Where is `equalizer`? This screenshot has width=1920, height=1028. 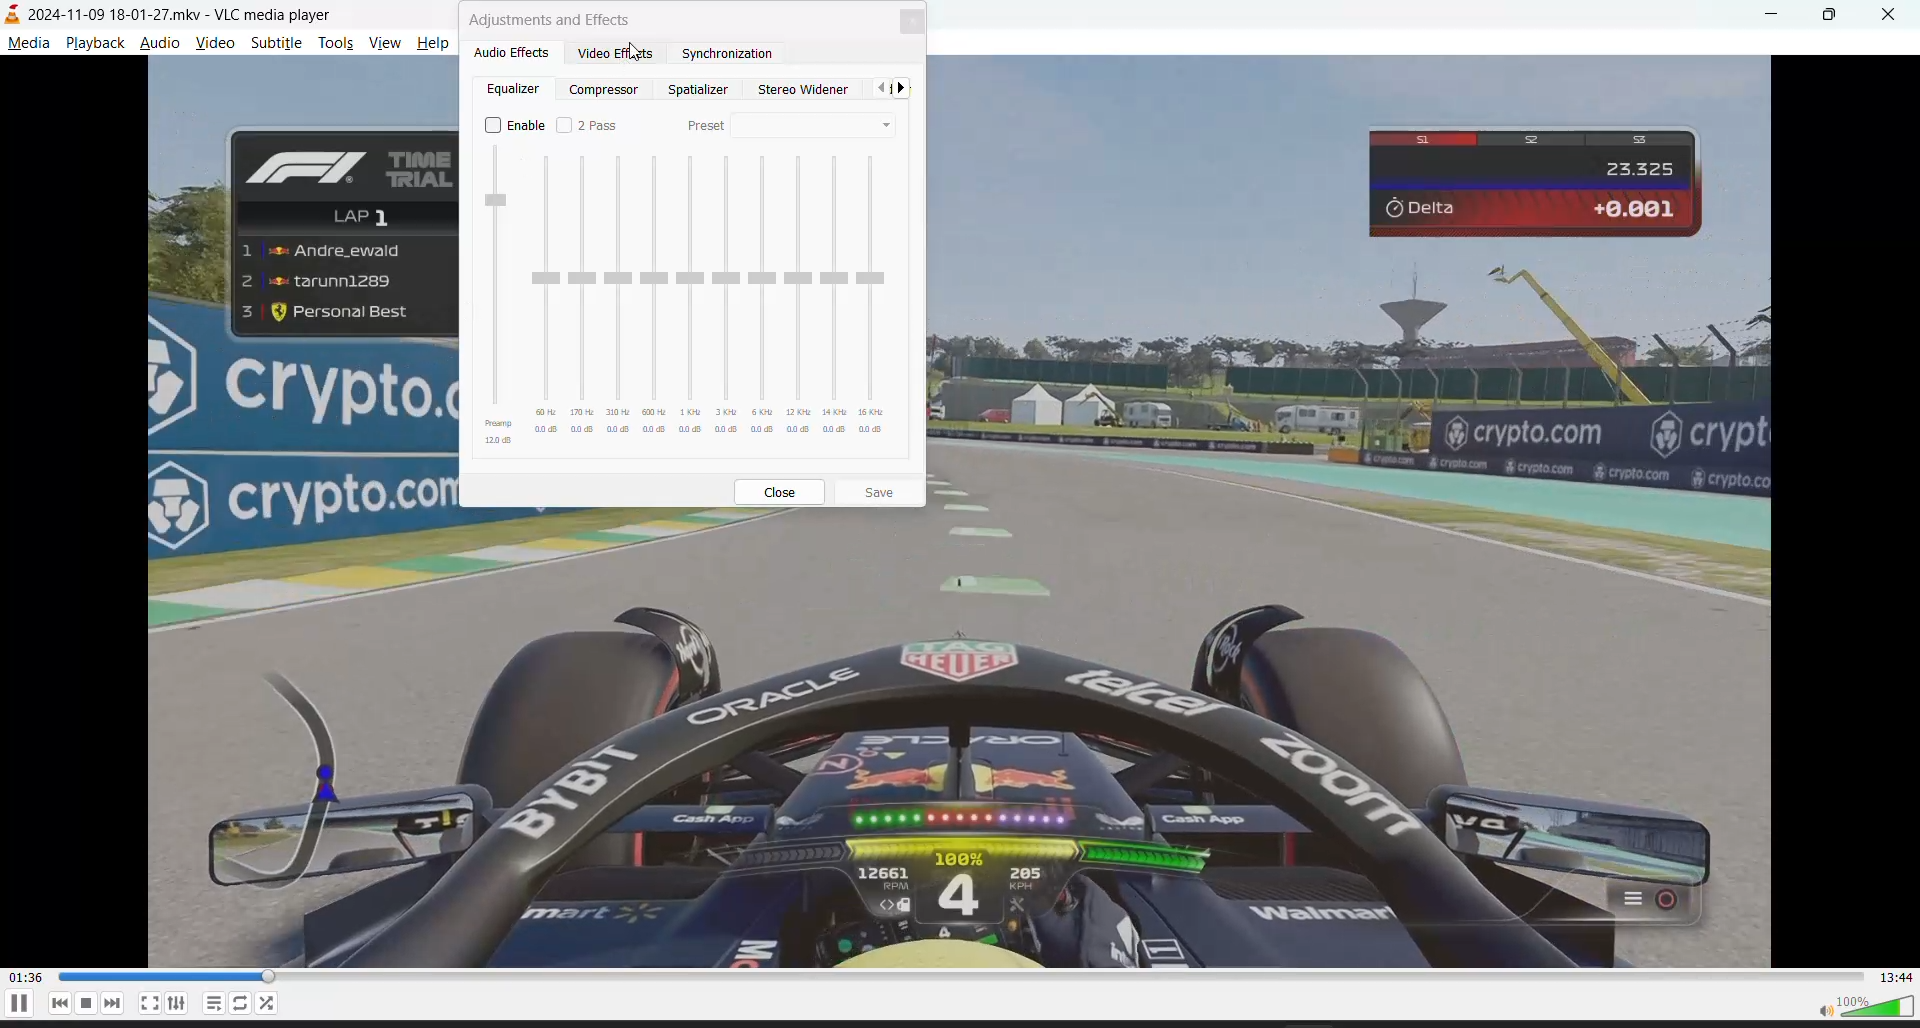
equalizer is located at coordinates (517, 88).